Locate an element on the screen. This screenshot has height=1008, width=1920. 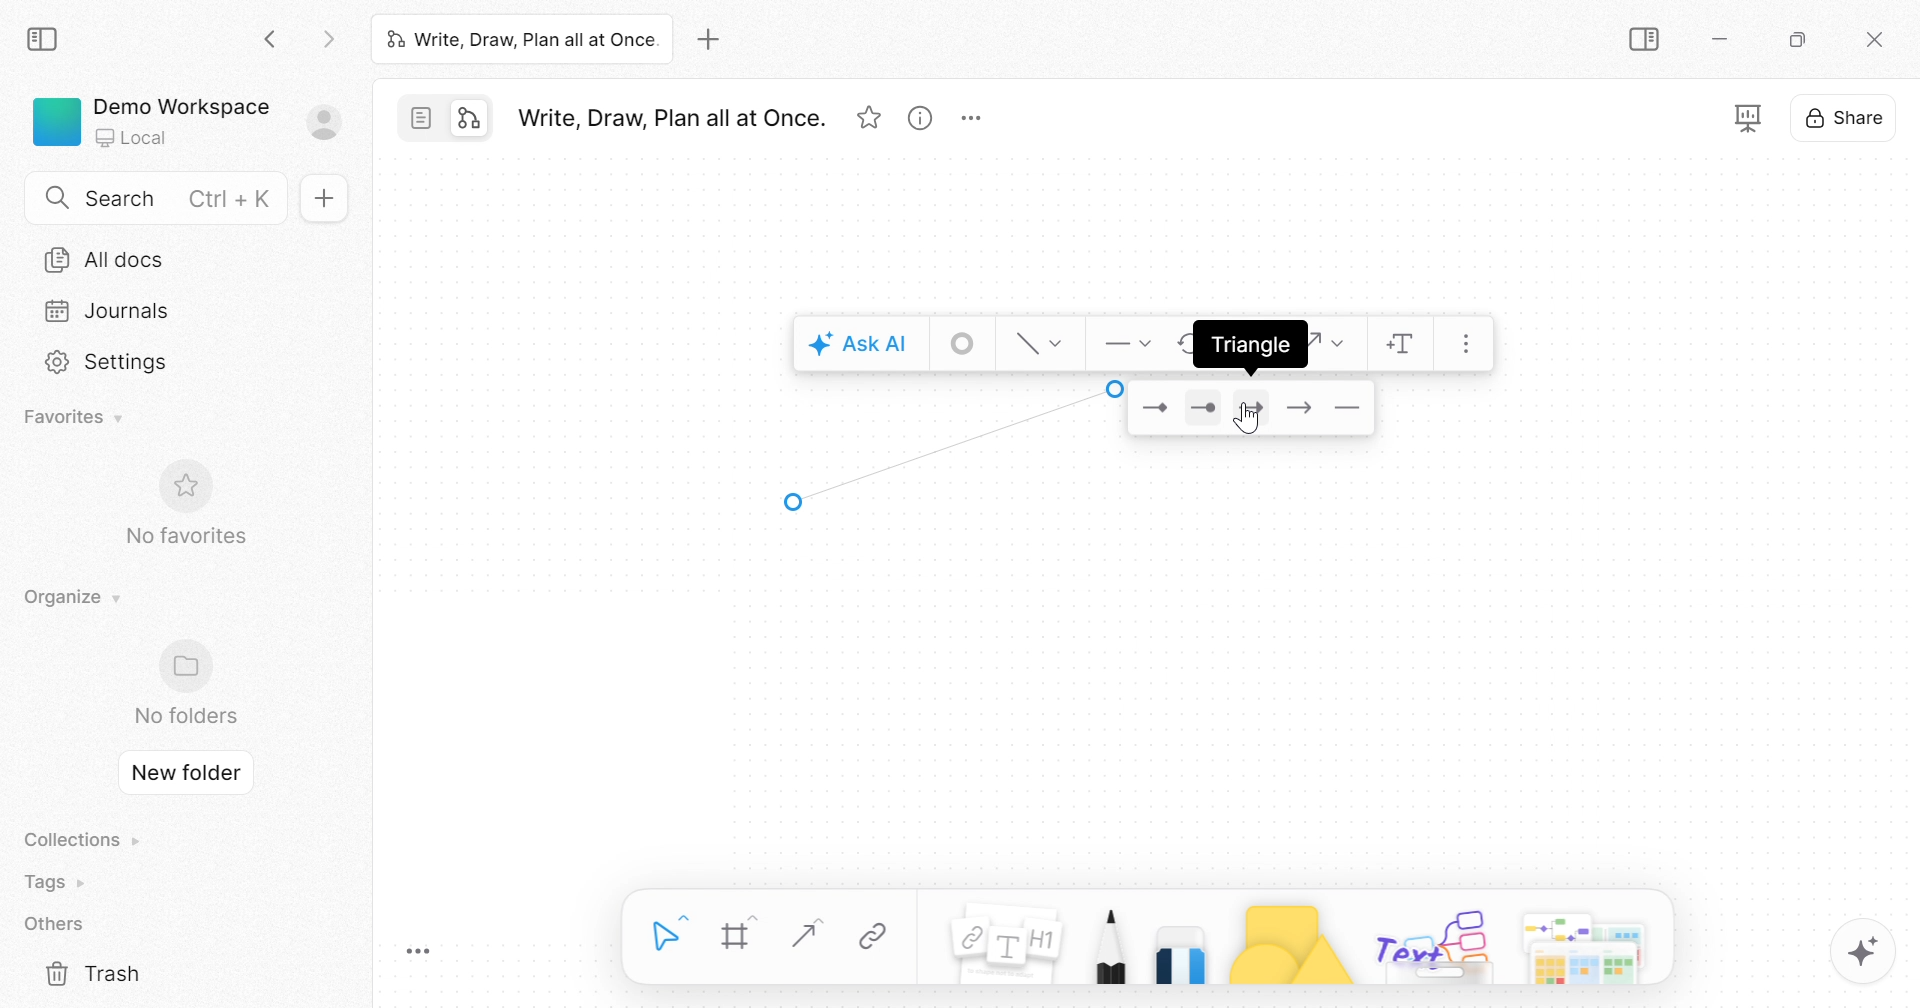
Add text is located at coordinates (1403, 348).